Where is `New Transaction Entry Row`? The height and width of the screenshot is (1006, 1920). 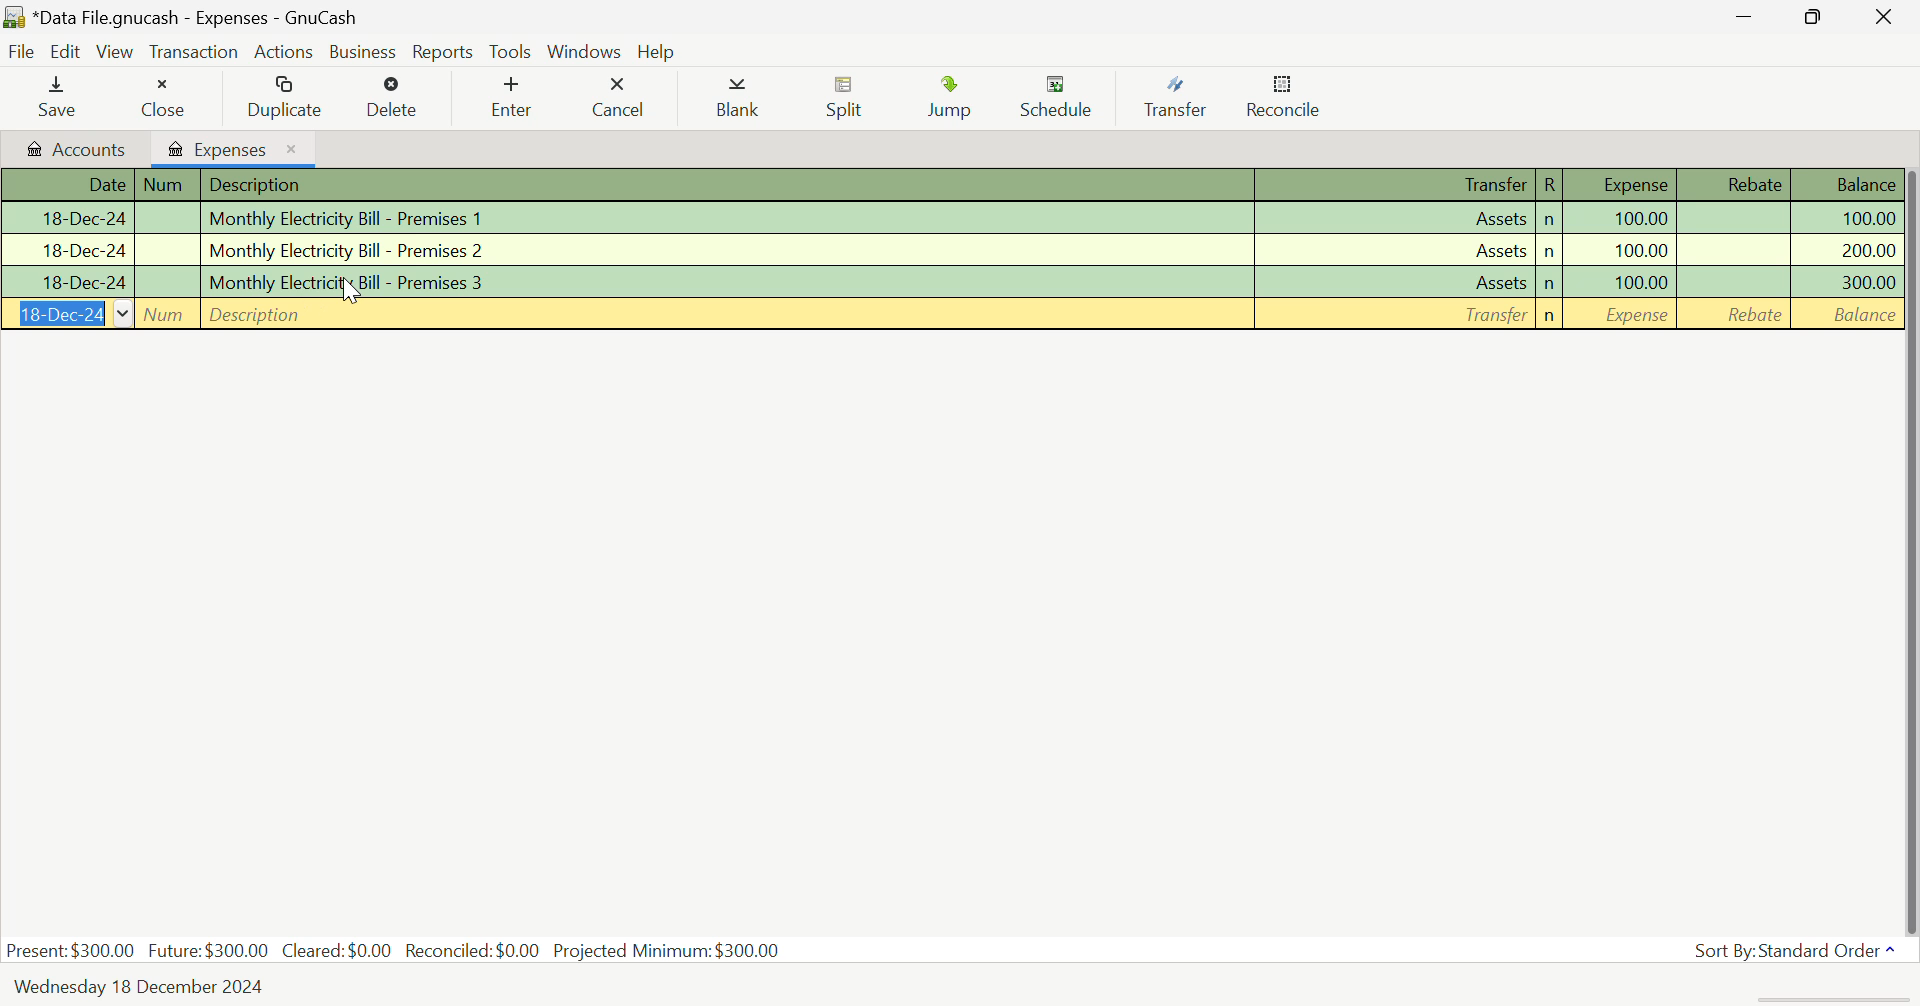 New Transaction Entry Row is located at coordinates (949, 315).